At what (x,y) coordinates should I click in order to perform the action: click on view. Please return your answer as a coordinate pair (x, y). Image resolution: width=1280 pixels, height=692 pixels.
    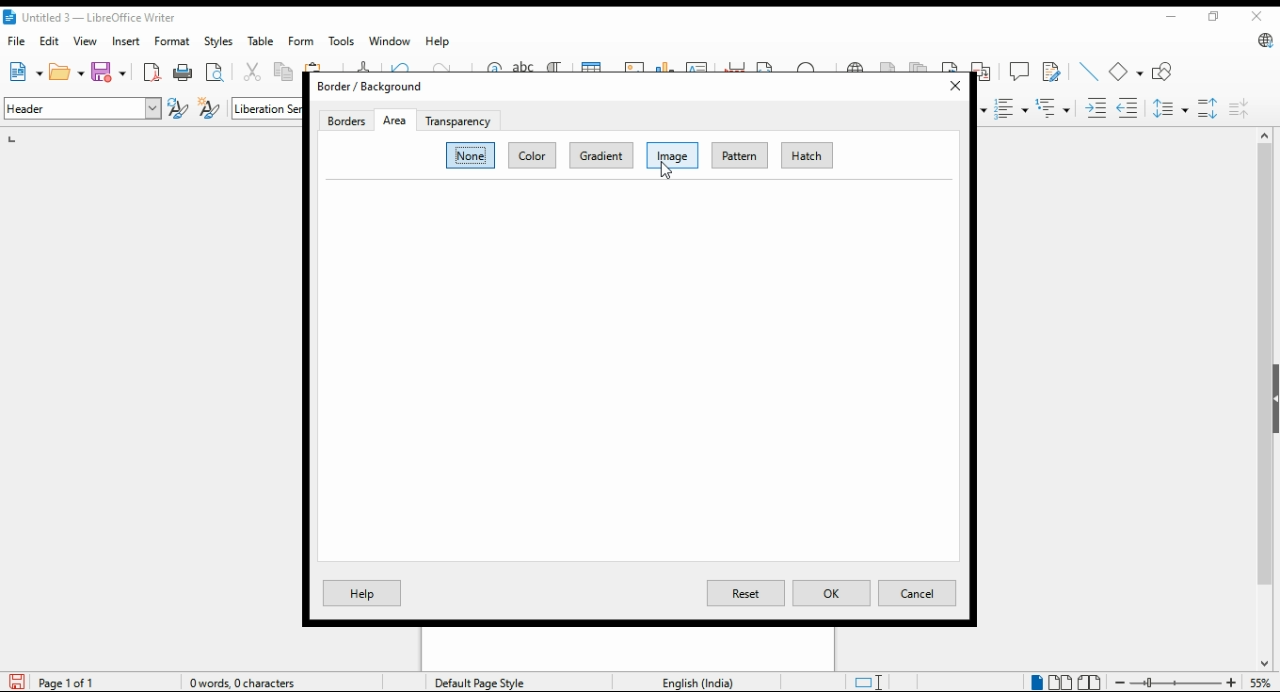
    Looking at the image, I should click on (85, 41).